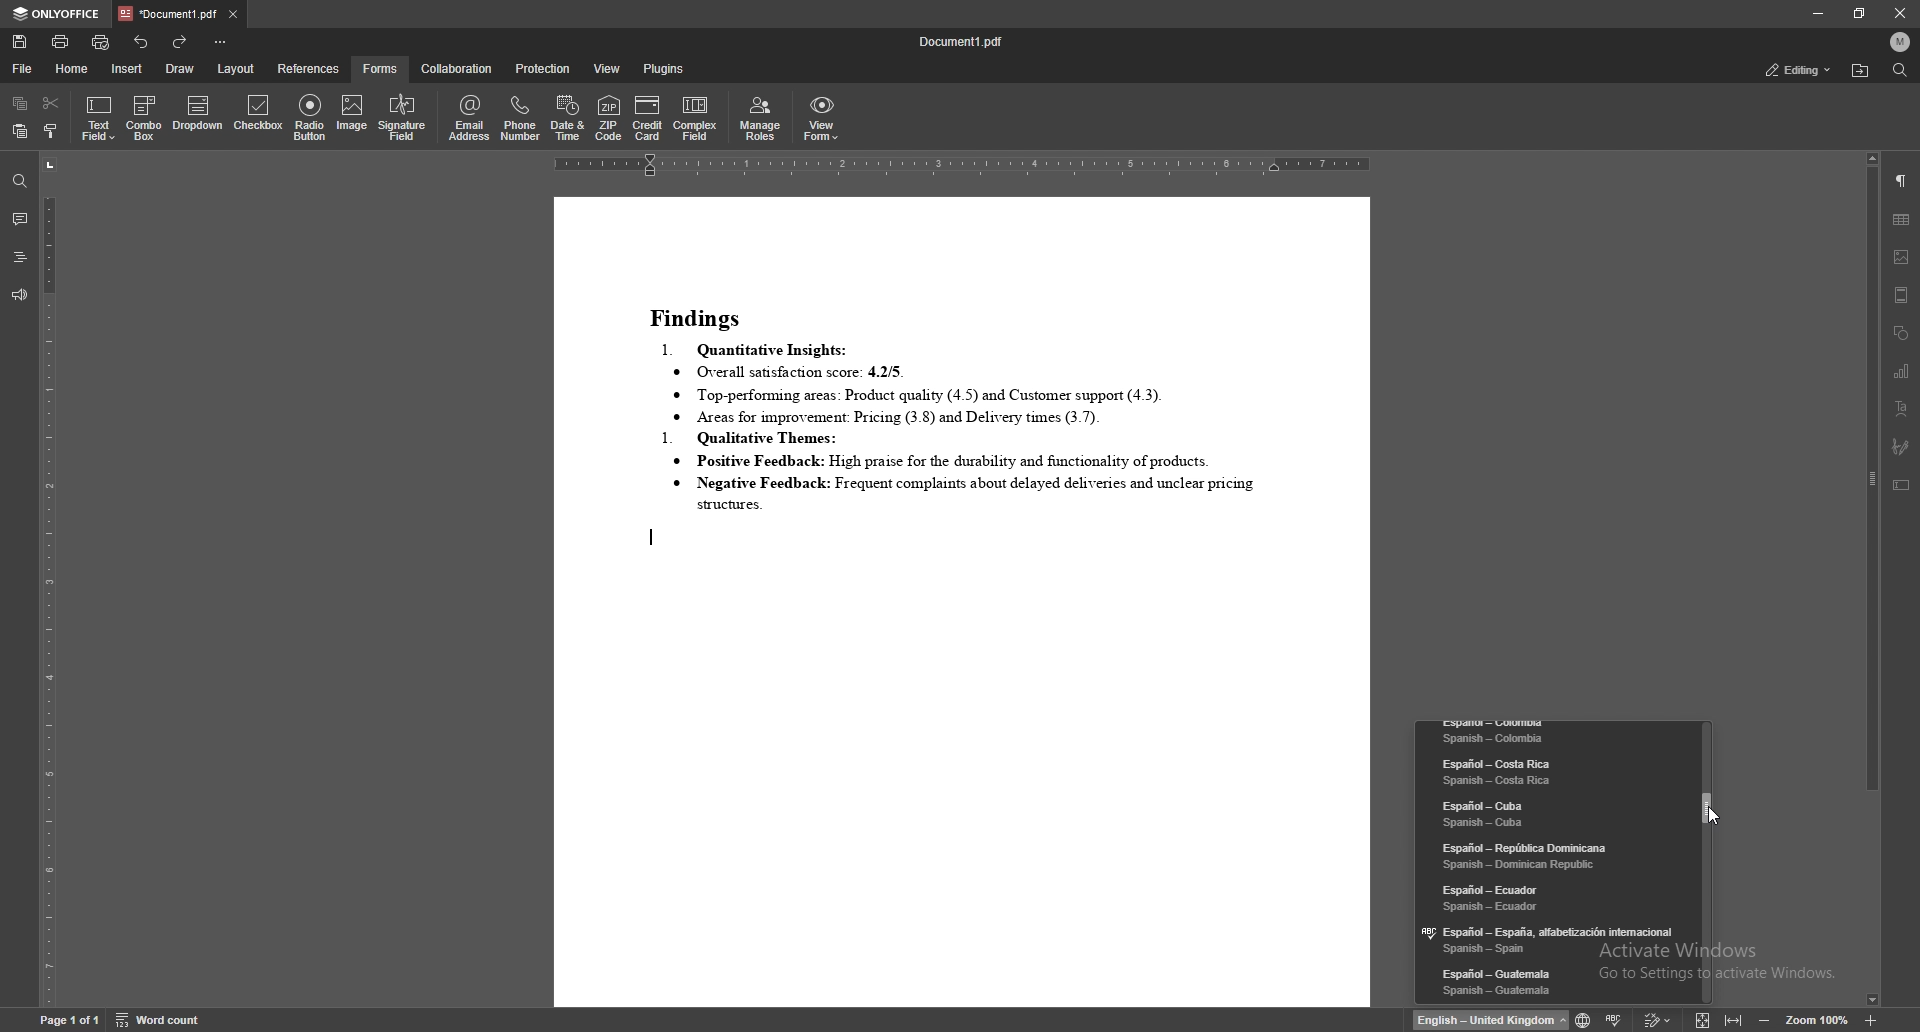 The height and width of the screenshot is (1032, 1920). What do you see at coordinates (221, 43) in the screenshot?
I see `customize toolbar` at bounding box center [221, 43].